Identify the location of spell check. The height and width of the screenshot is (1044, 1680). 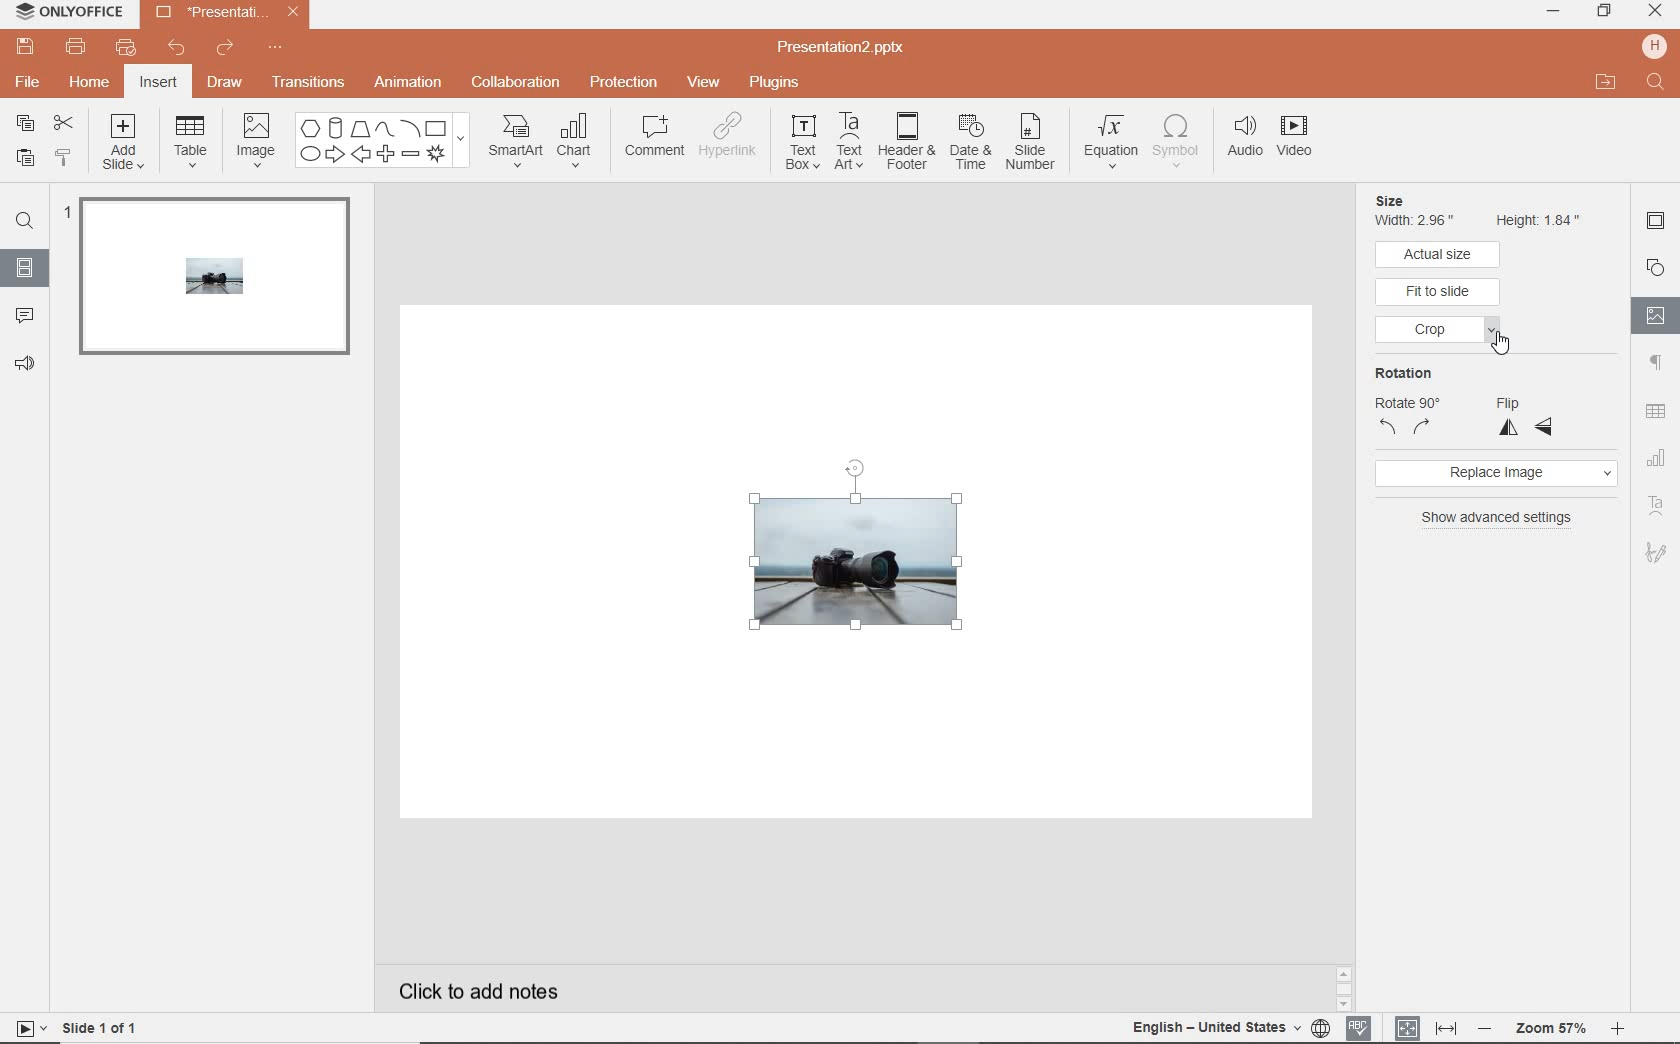
(1361, 1028).